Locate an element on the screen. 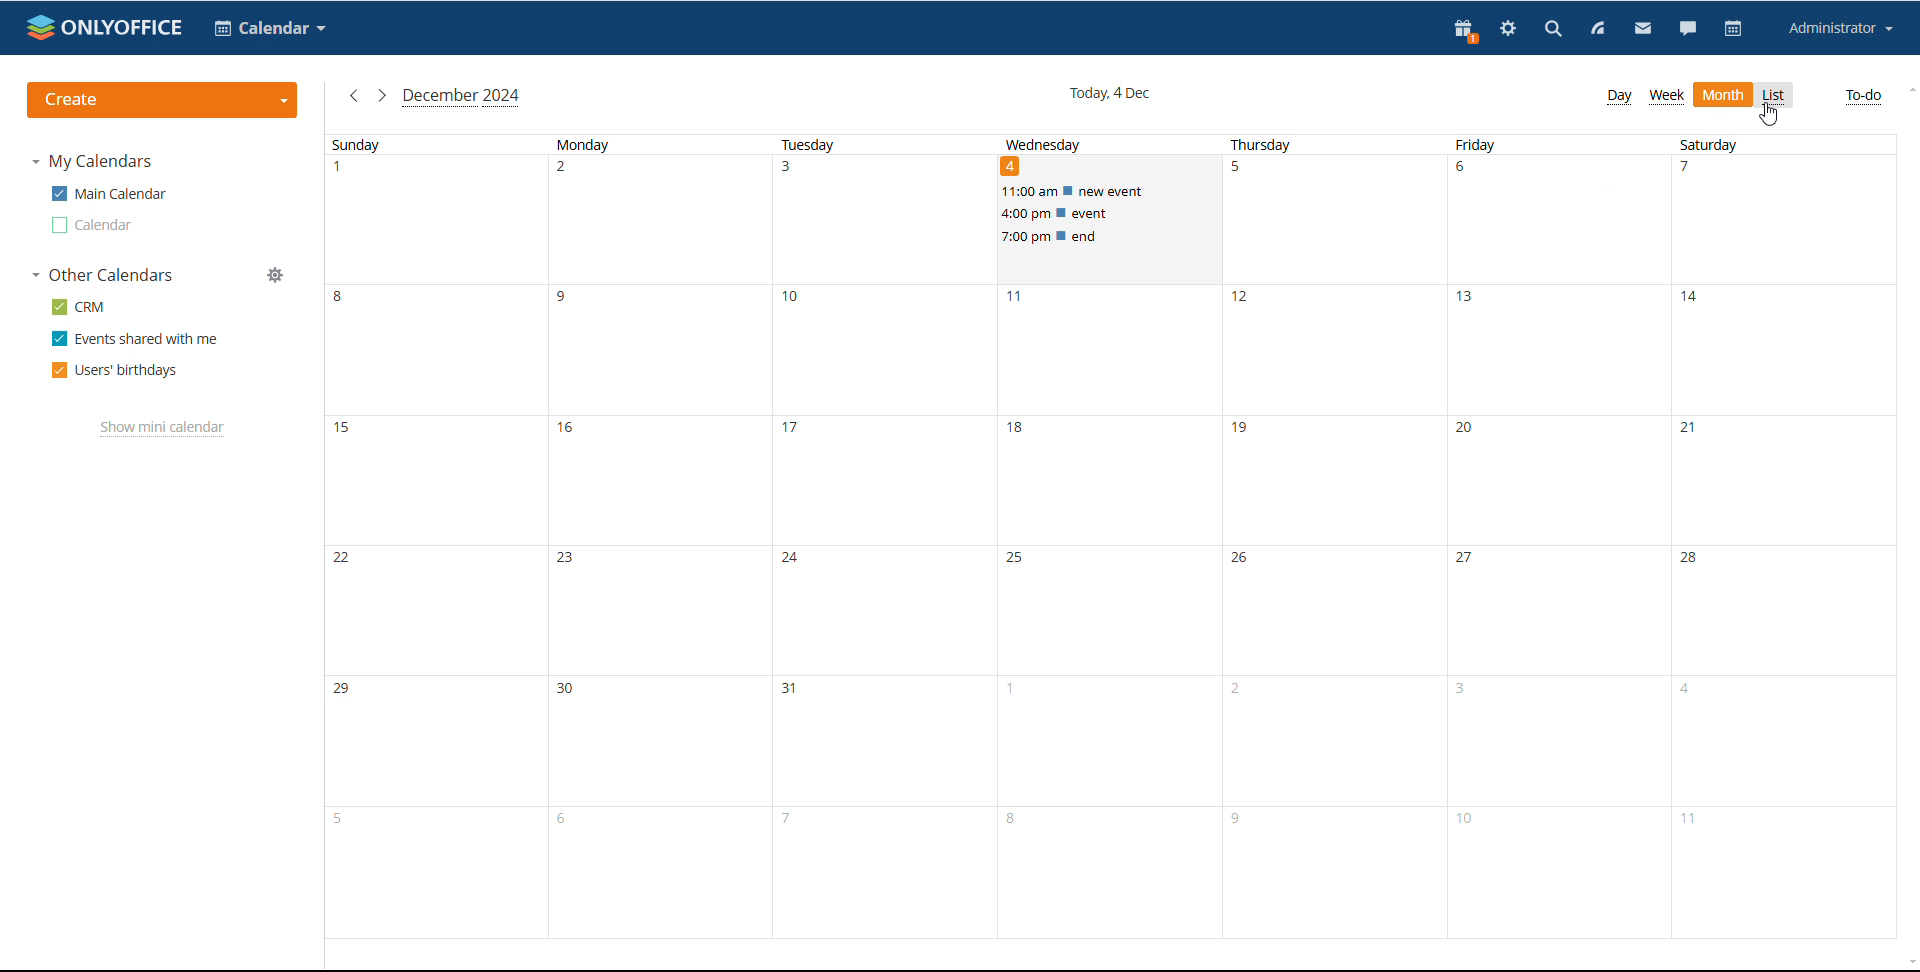  previous month is located at coordinates (354, 96).